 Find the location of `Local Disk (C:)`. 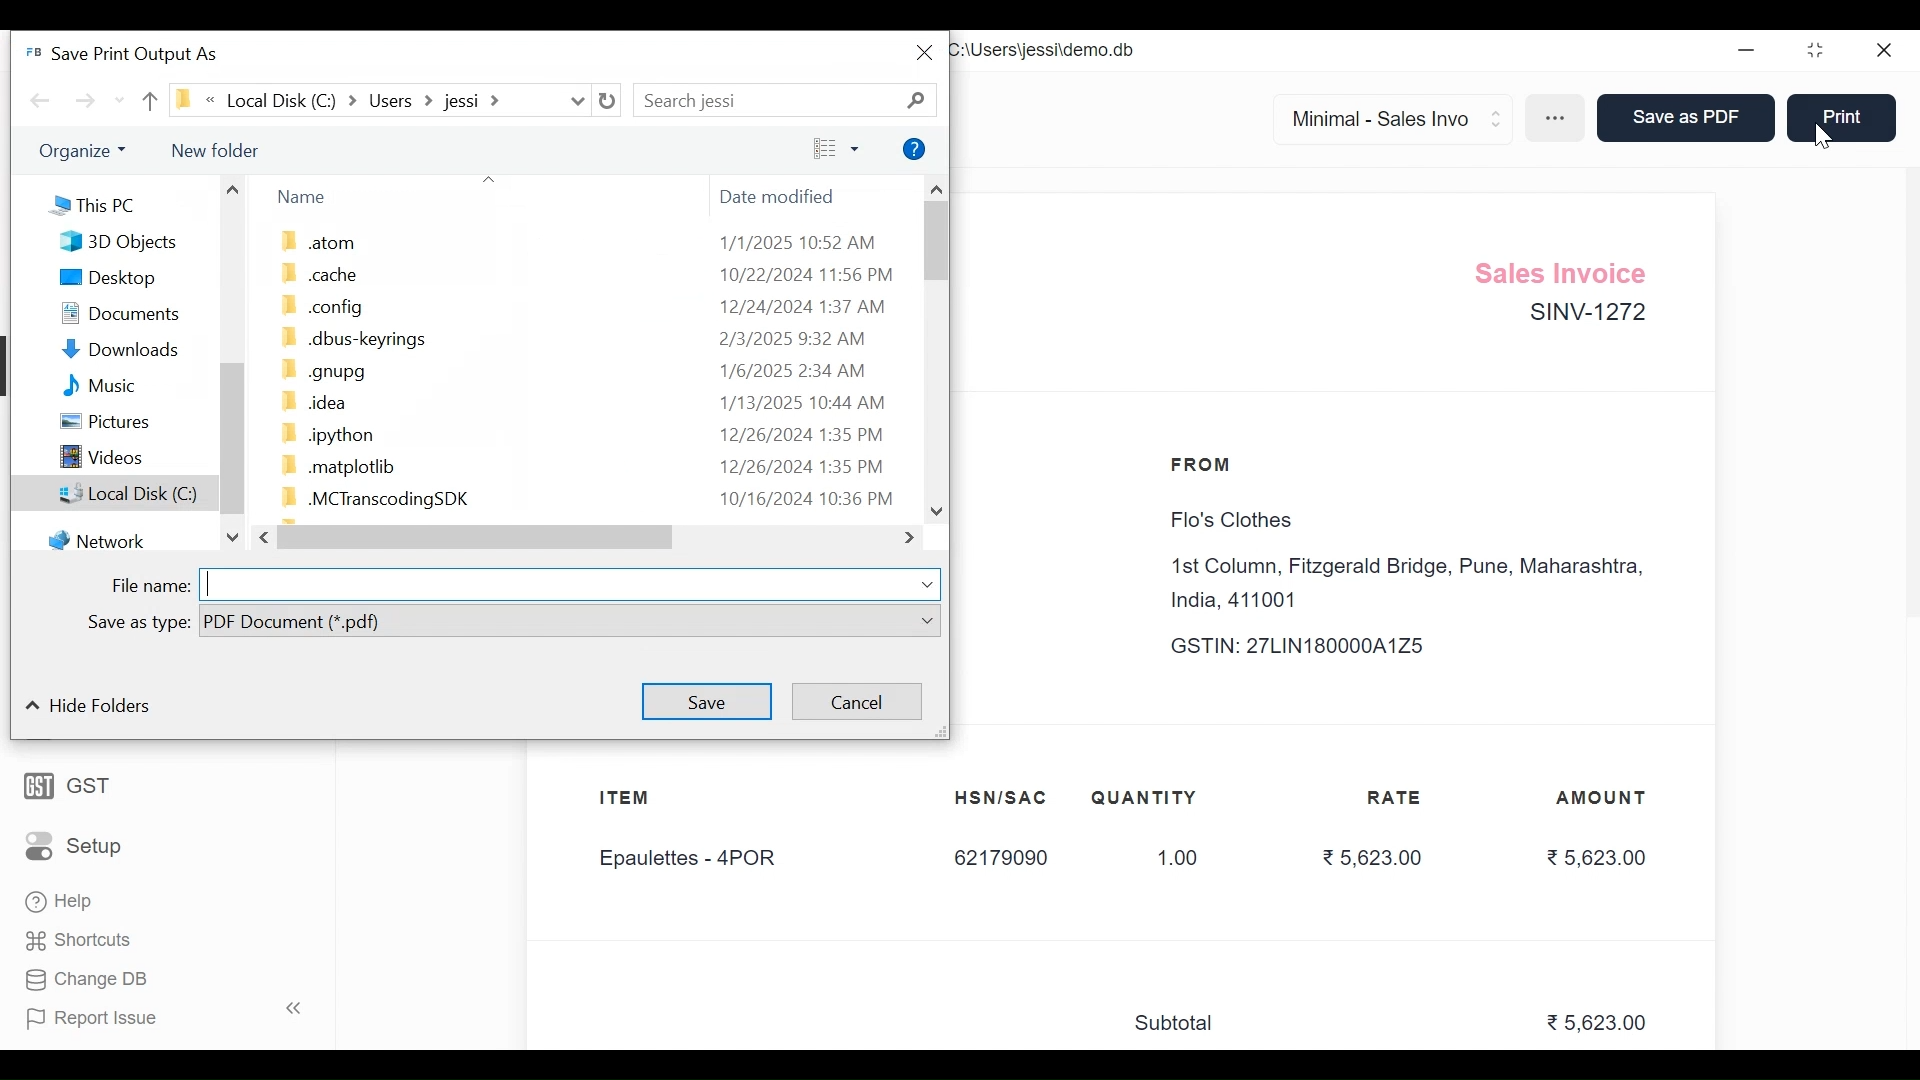

Local Disk (C:) is located at coordinates (111, 492).